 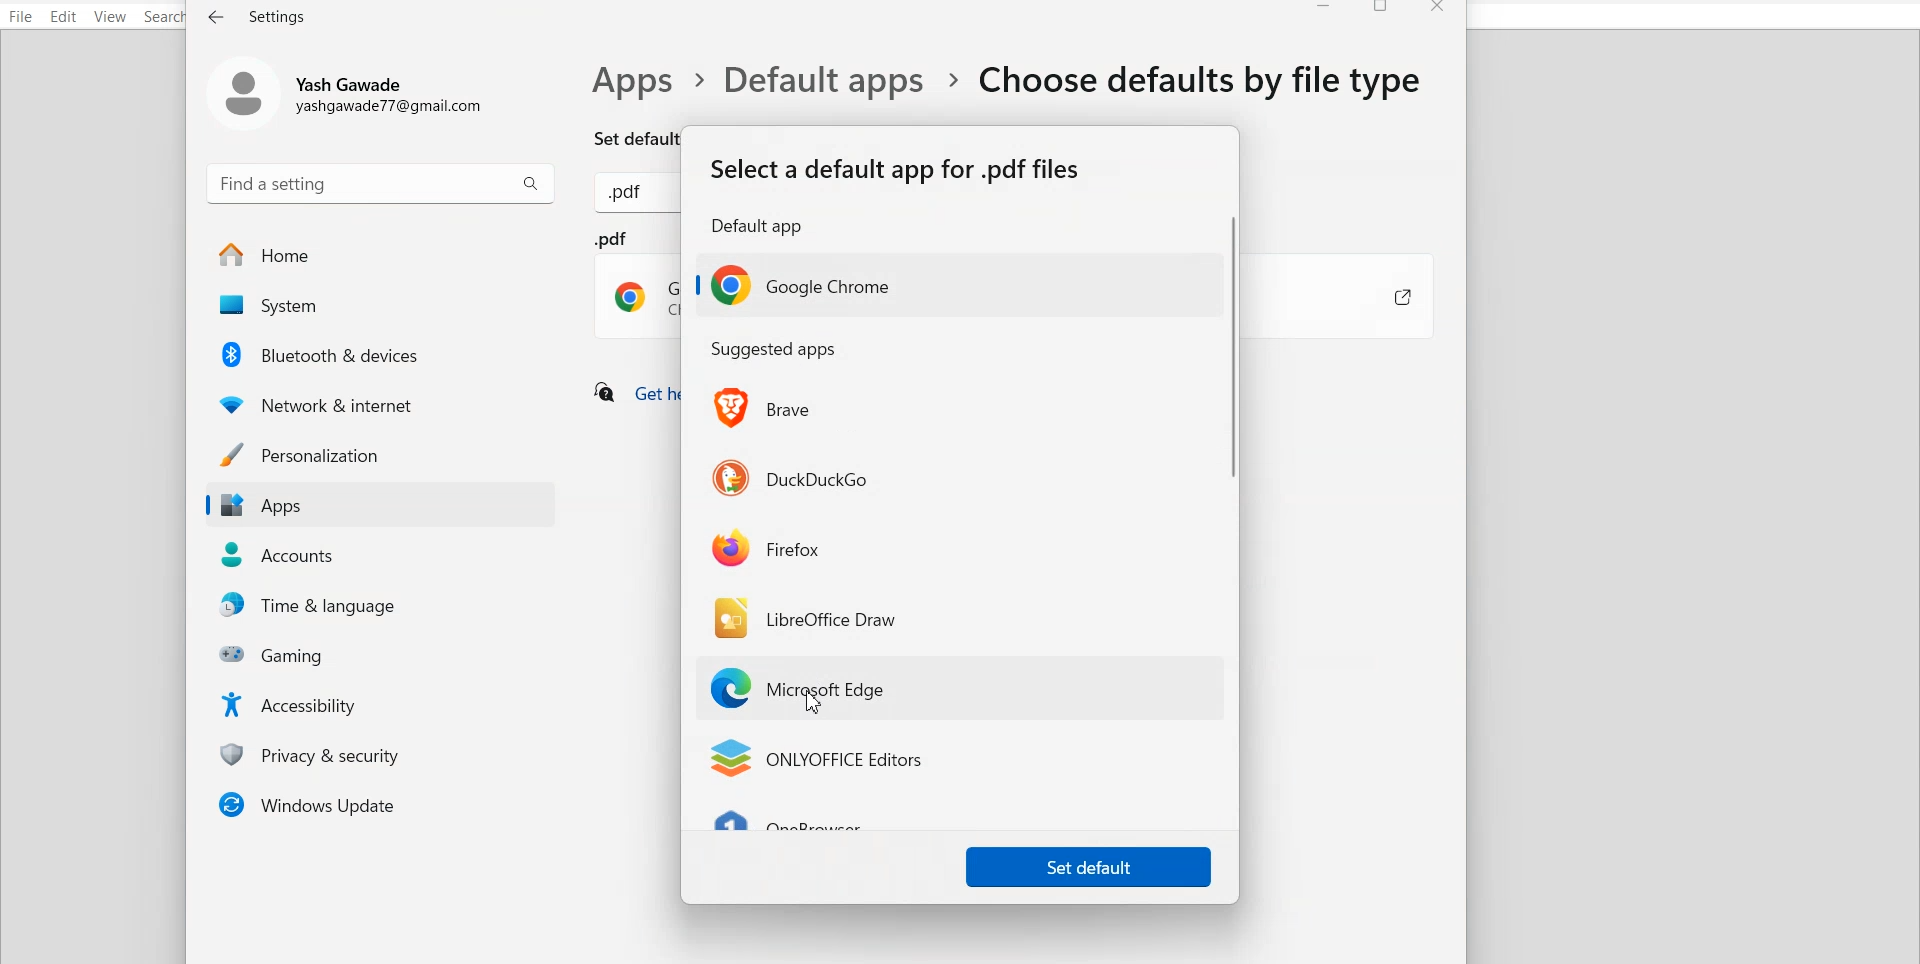 I want to click on .pdf, so click(x=638, y=285).